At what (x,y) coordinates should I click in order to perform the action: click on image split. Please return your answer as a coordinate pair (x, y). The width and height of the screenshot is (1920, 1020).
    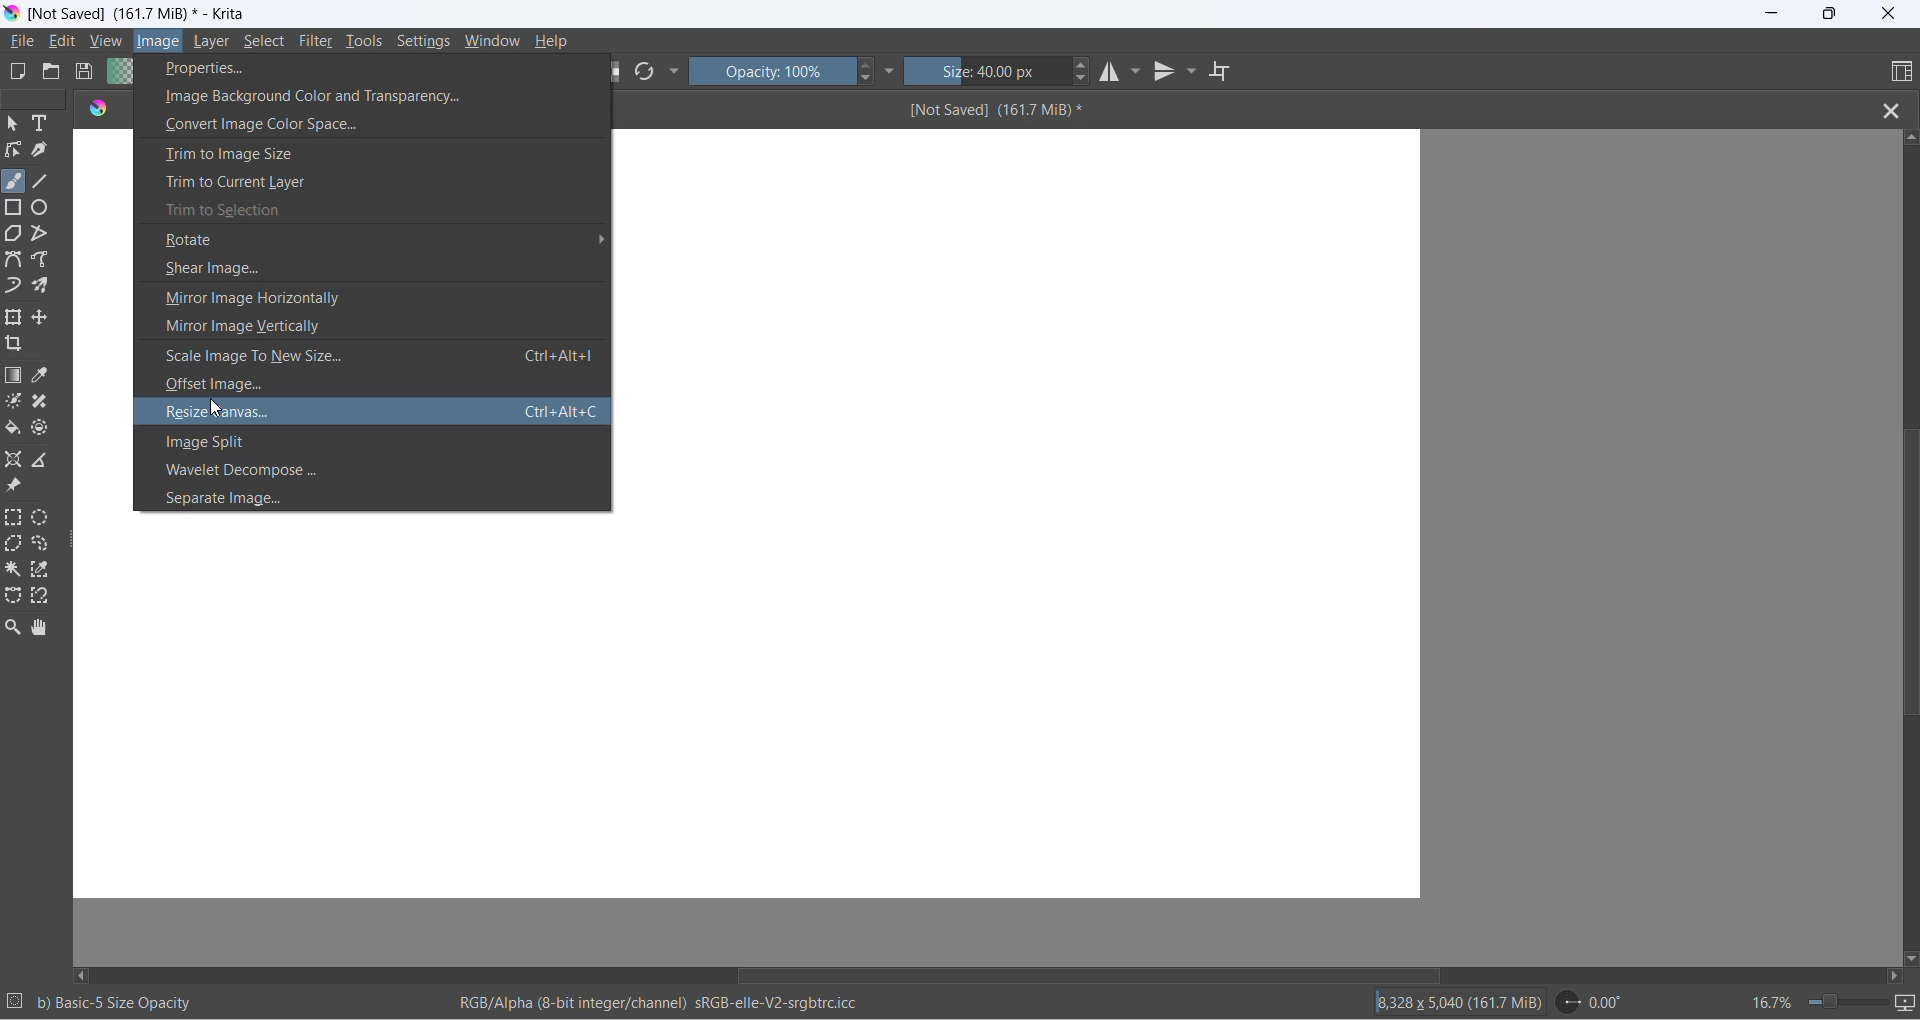
    Looking at the image, I should click on (373, 441).